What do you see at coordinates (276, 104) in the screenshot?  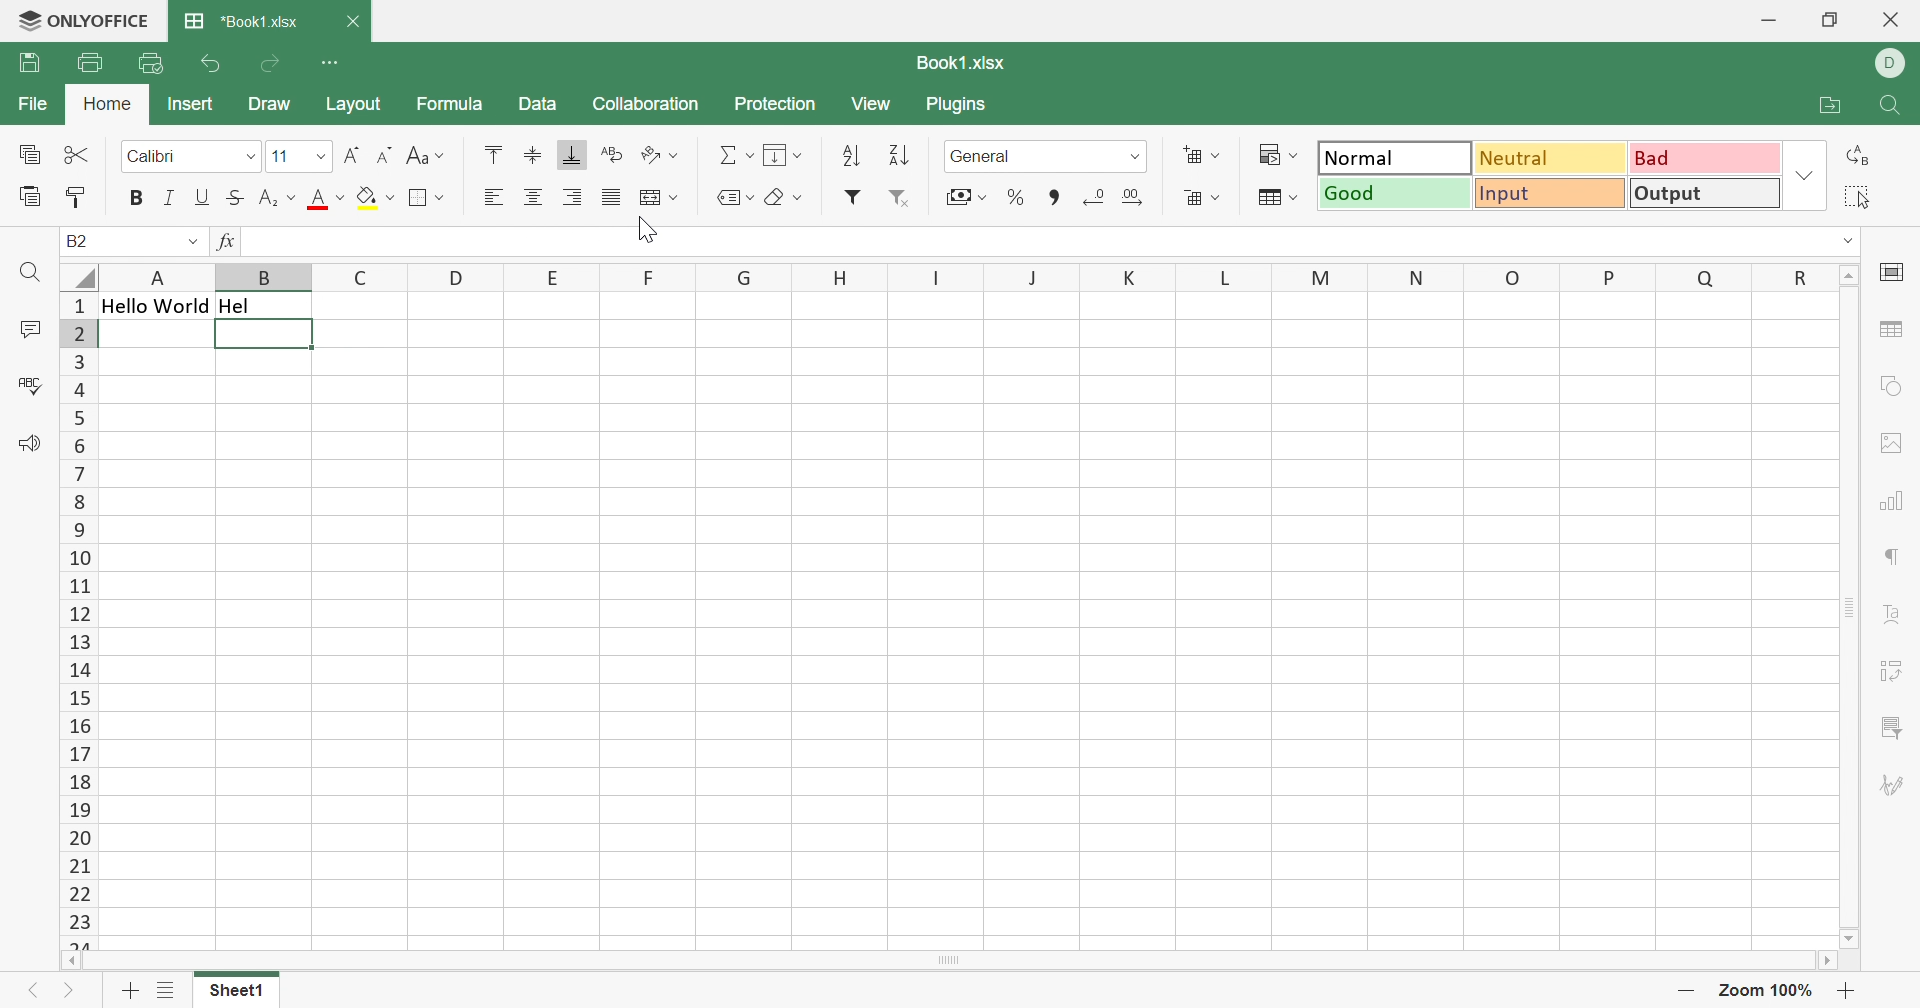 I see `Draw` at bounding box center [276, 104].